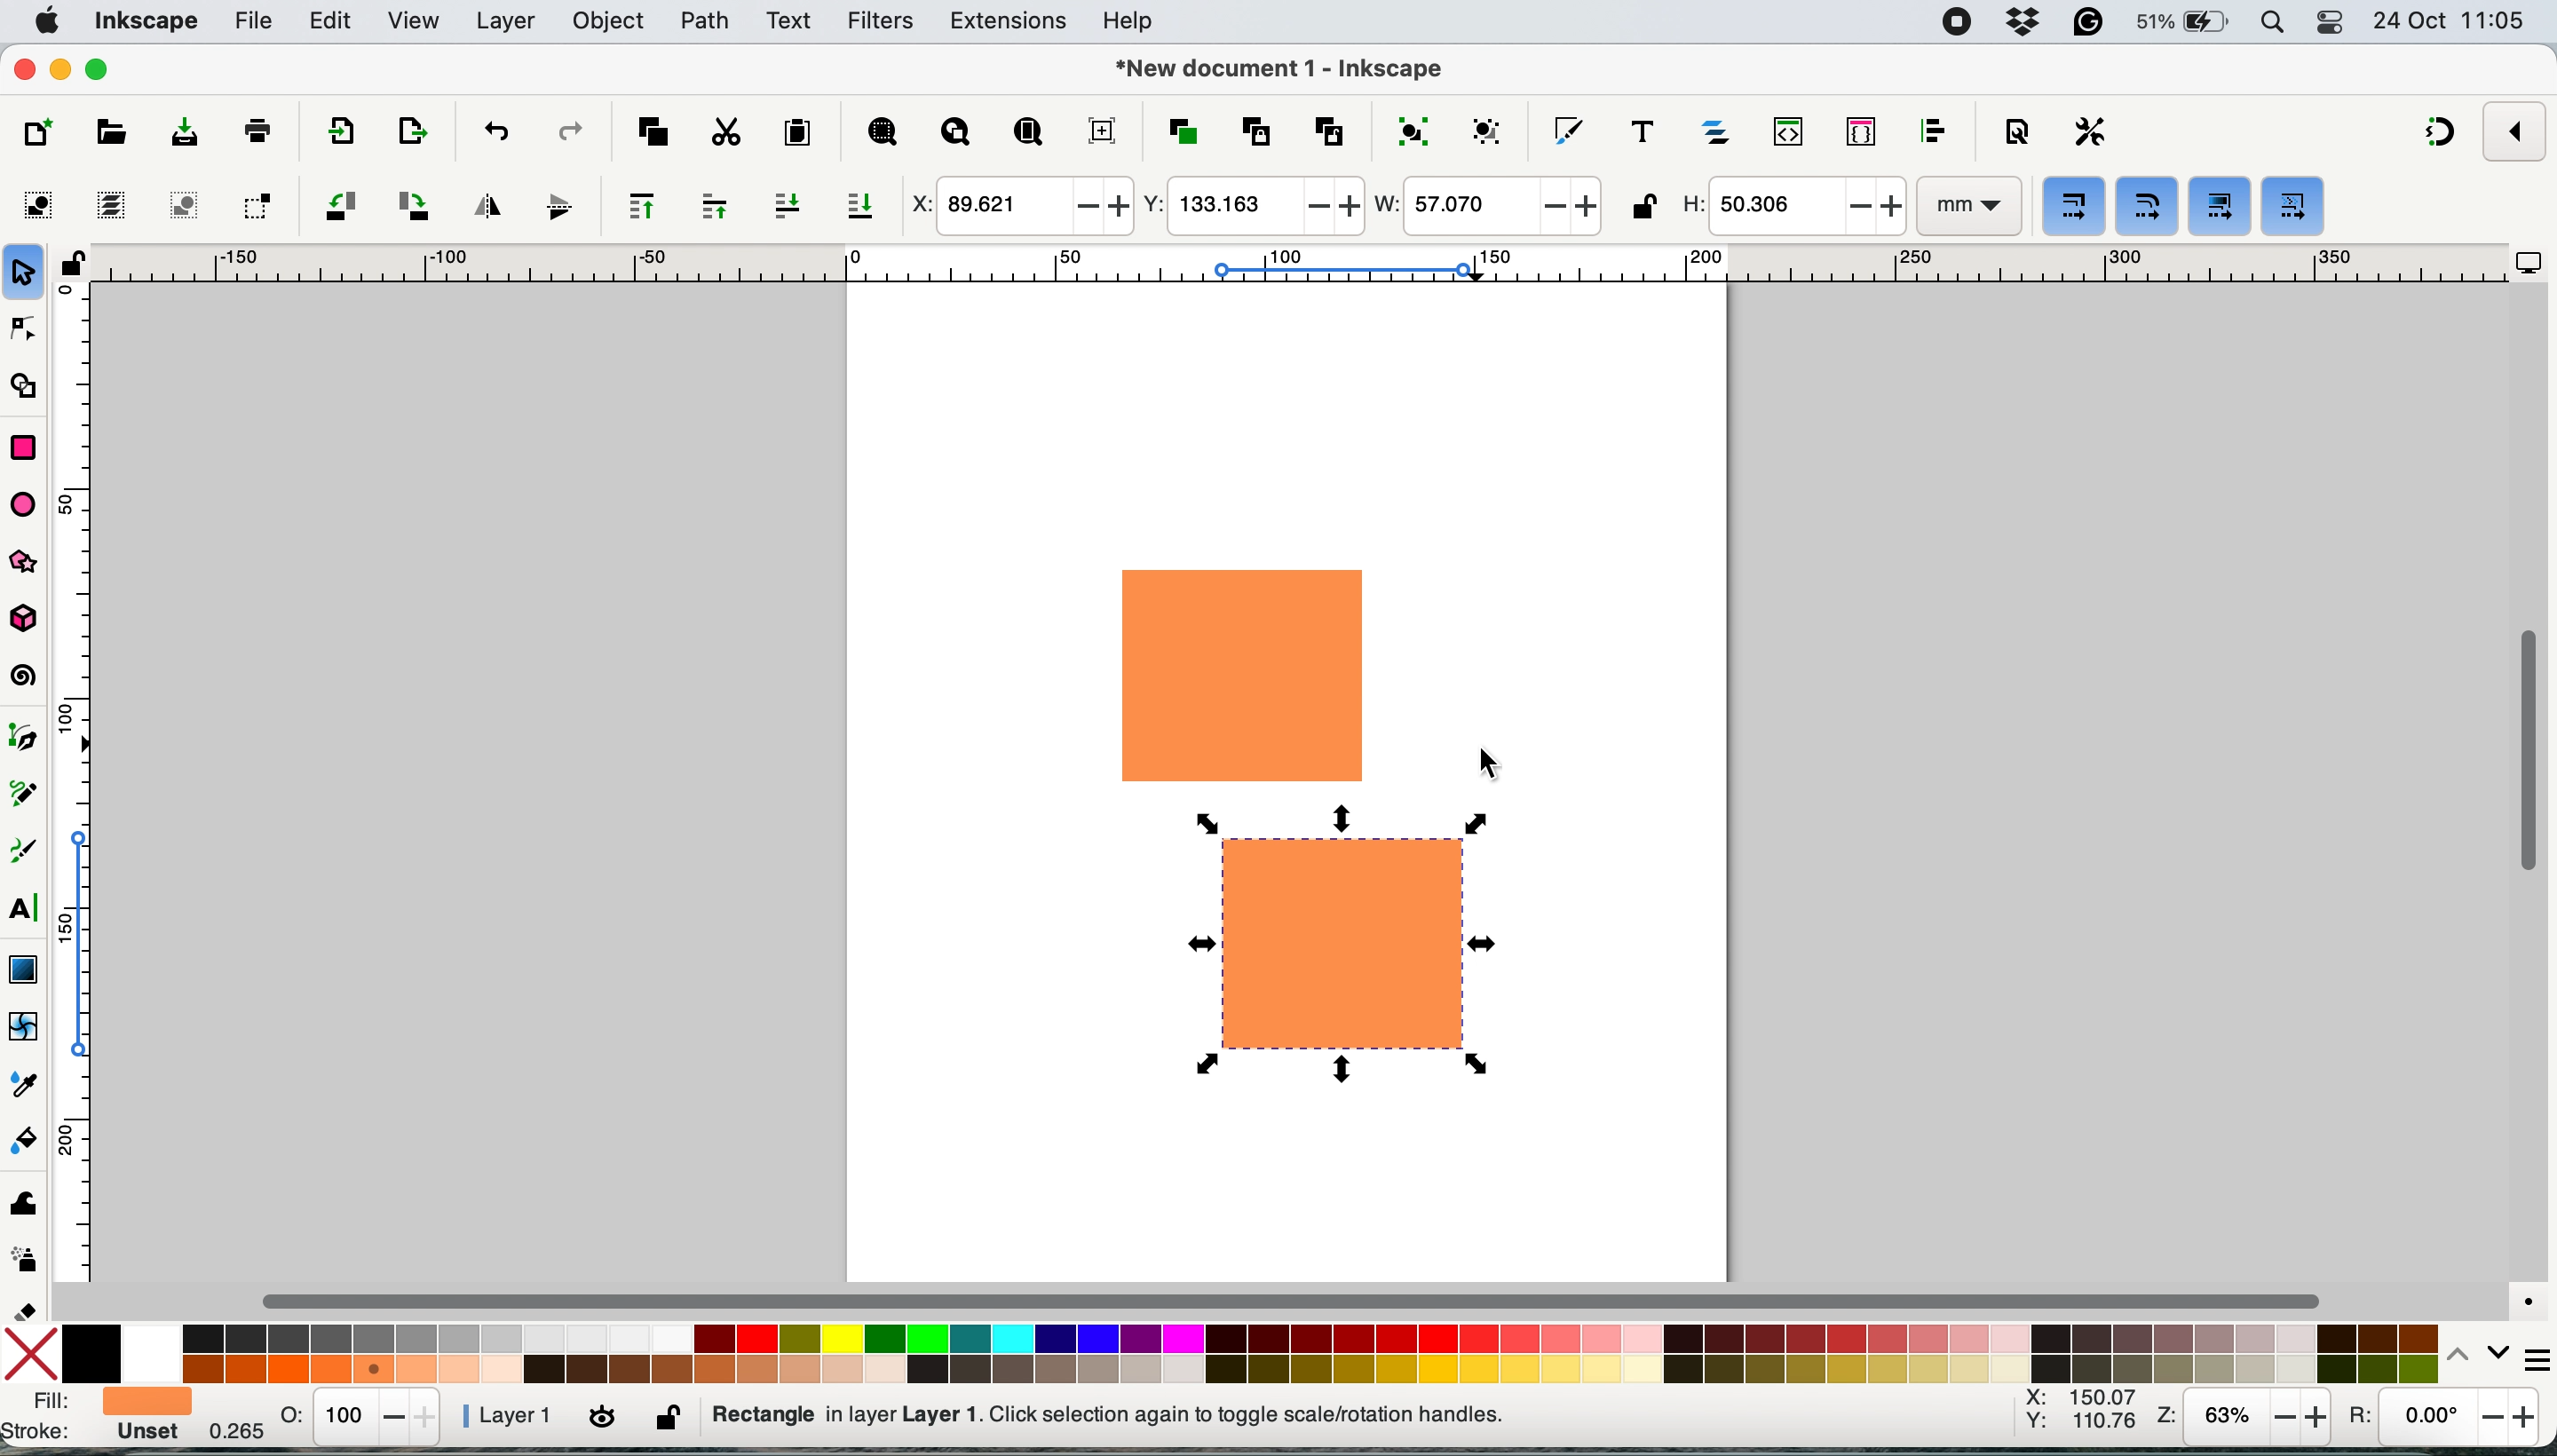 Image resolution: width=2557 pixels, height=1456 pixels. I want to click on gradient tool, so click(23, 966).